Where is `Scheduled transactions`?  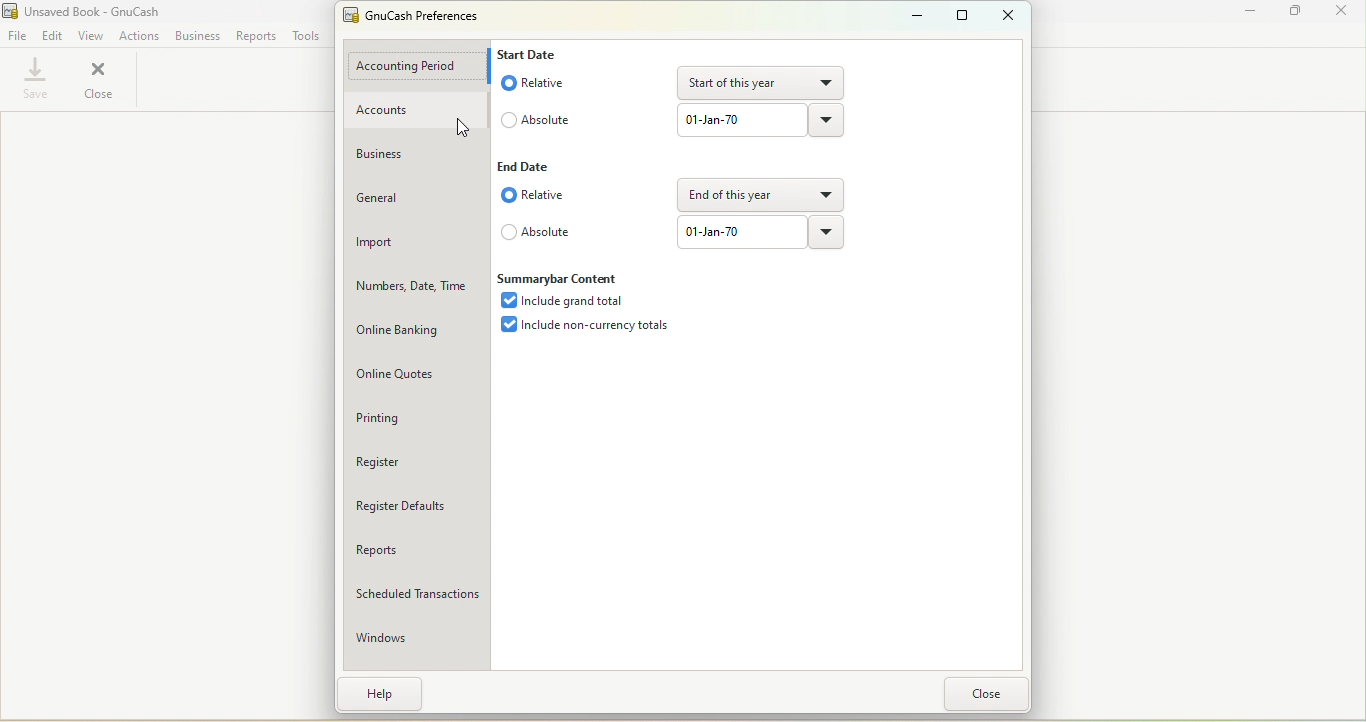
Scheduled transactions is located at coordinates (415, 591).